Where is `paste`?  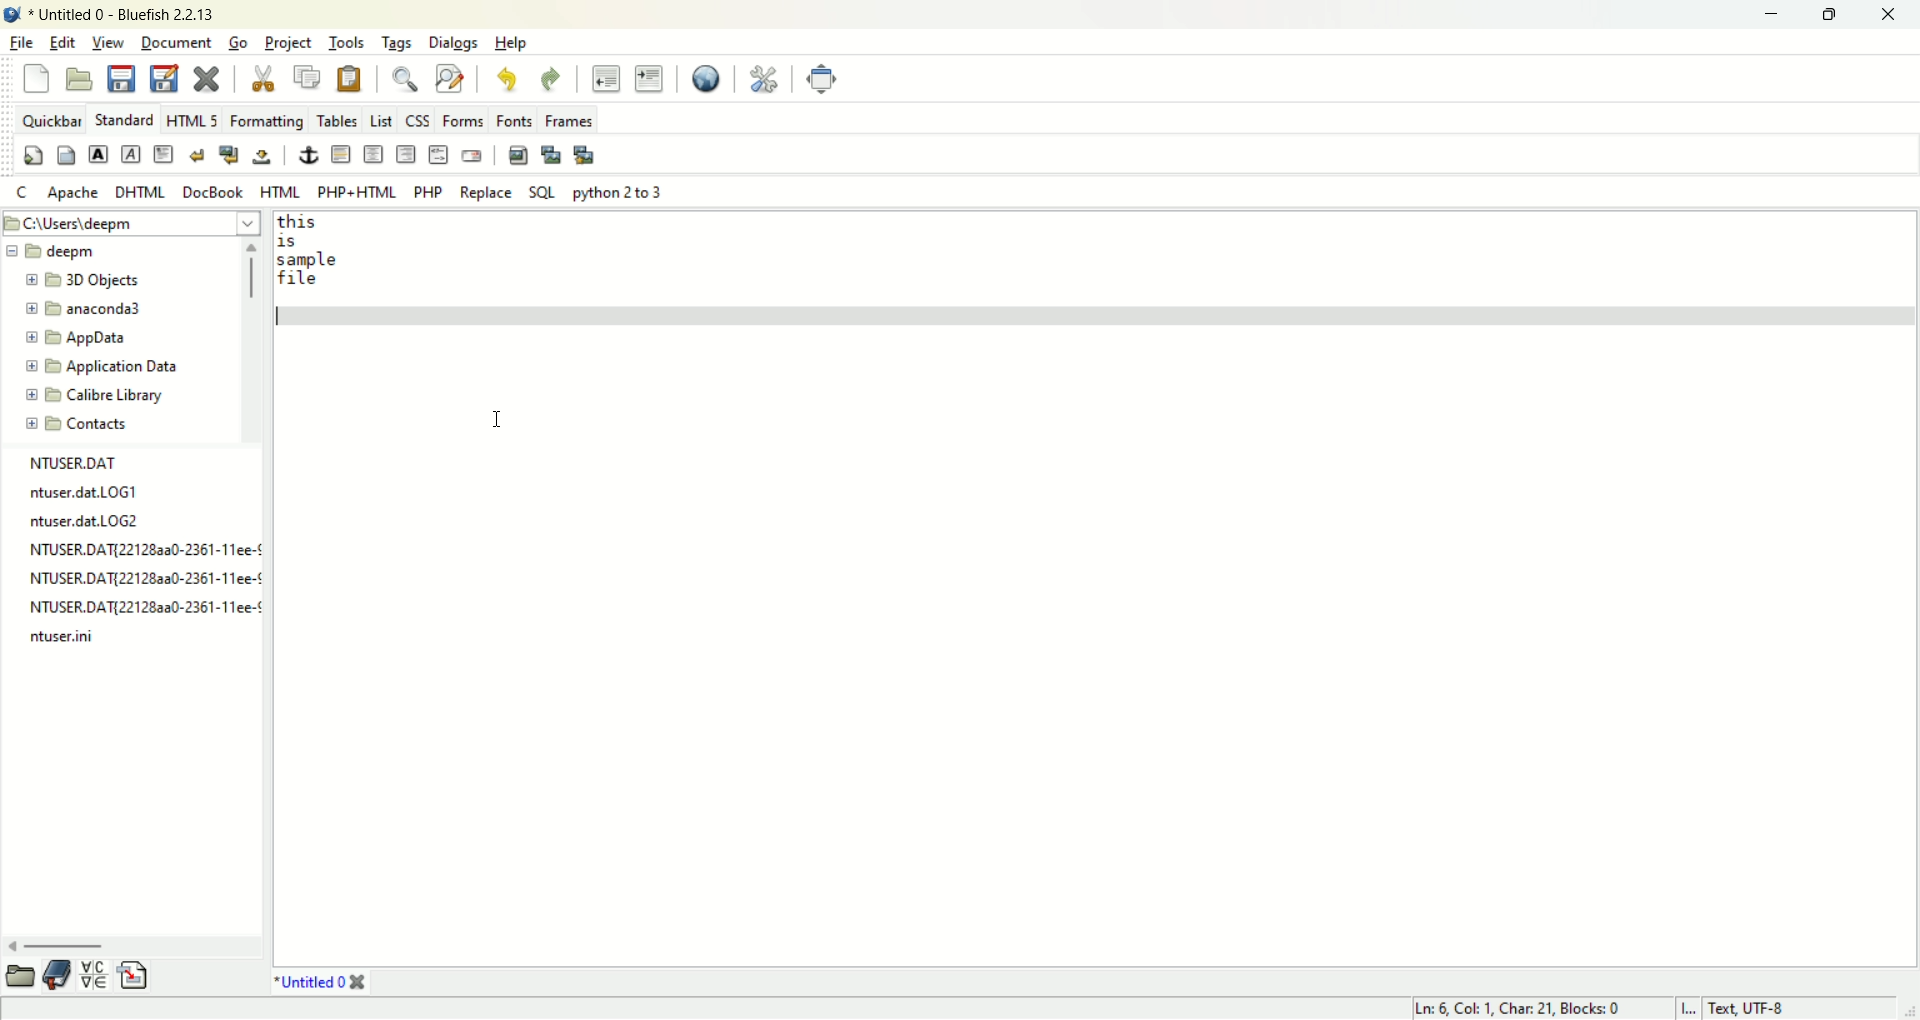 paste is located at coordinates (354, 78).